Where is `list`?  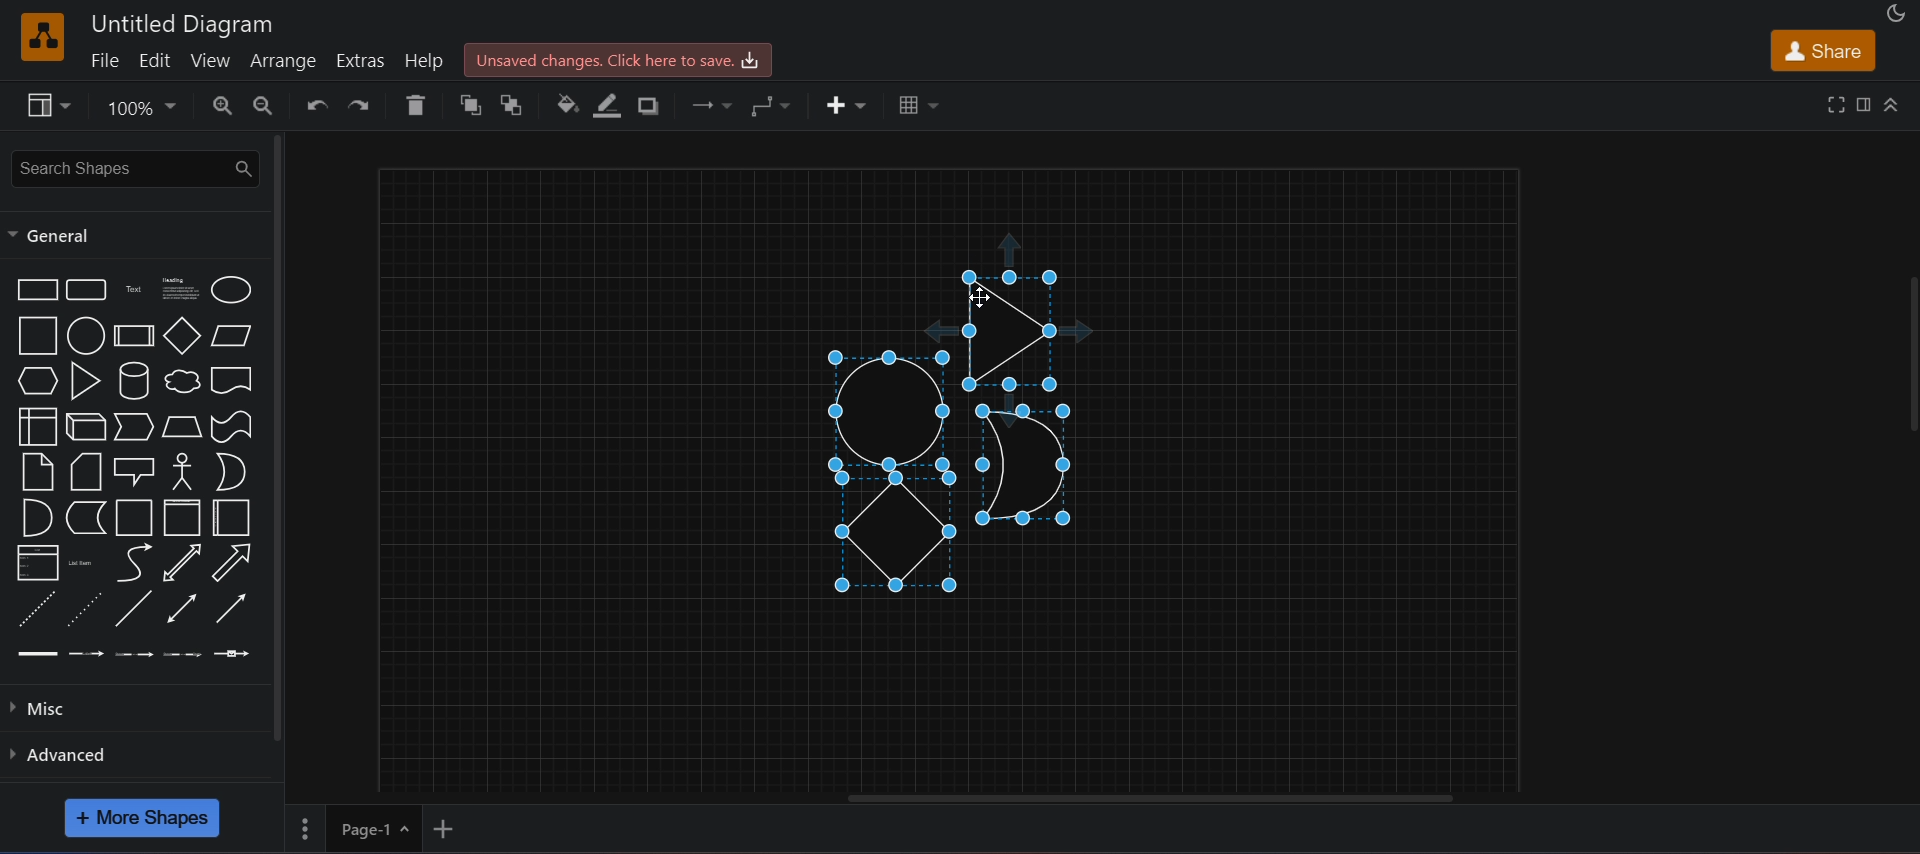
list is located at coordinates (35, 561).